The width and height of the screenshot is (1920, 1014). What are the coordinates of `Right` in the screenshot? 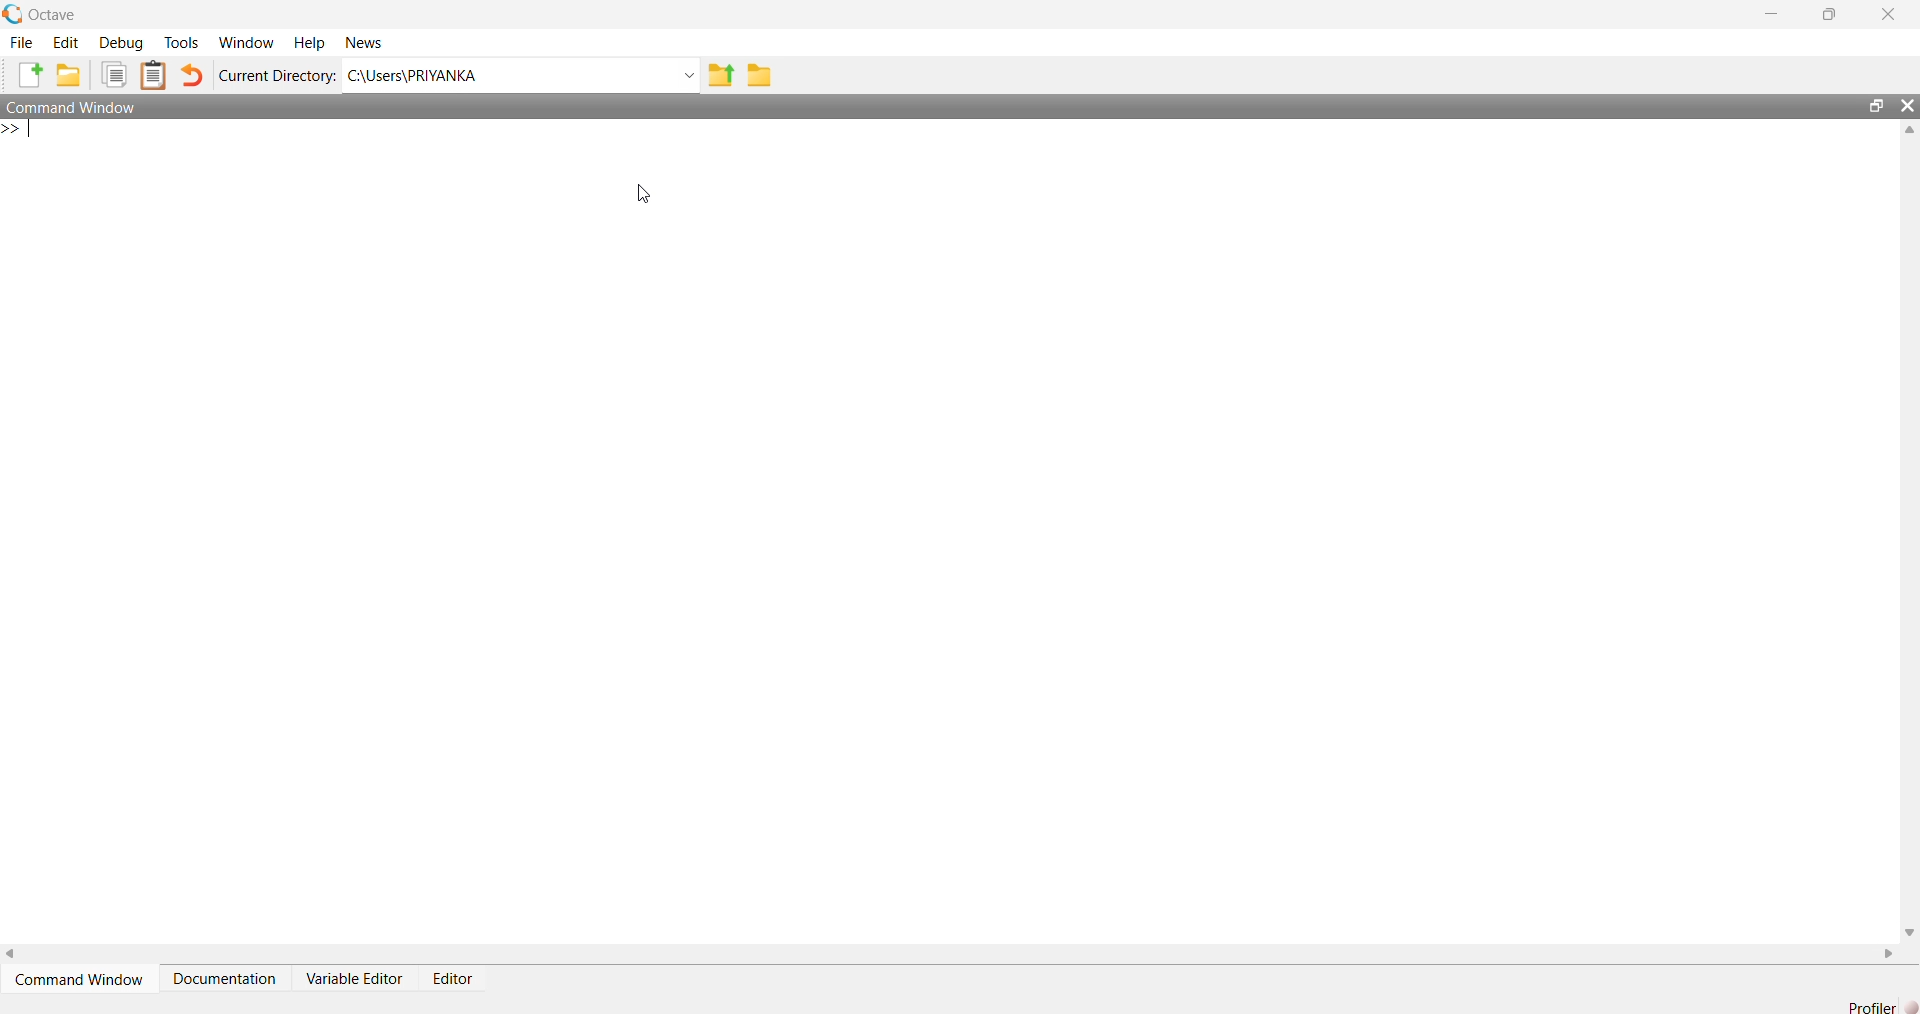 It's located at (1891, 950).